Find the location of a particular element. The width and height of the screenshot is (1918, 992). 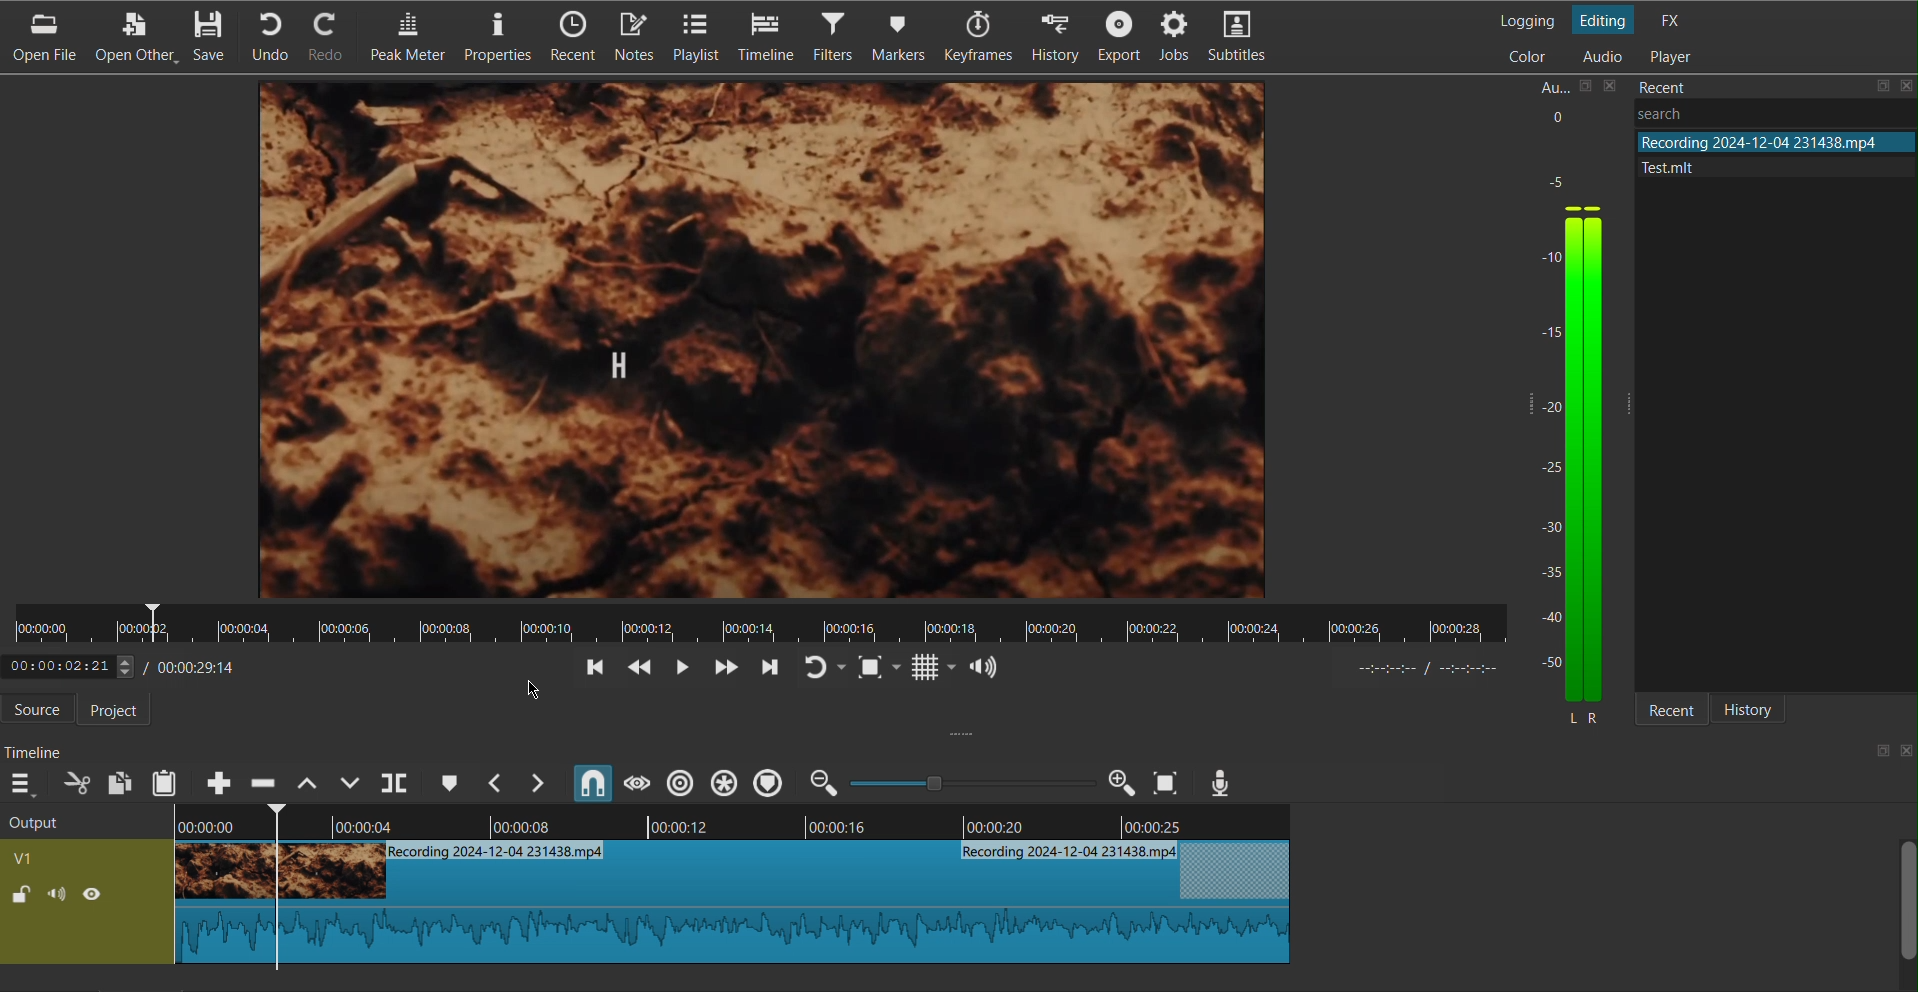

Skip Forward is located at coordinates (724, 668).